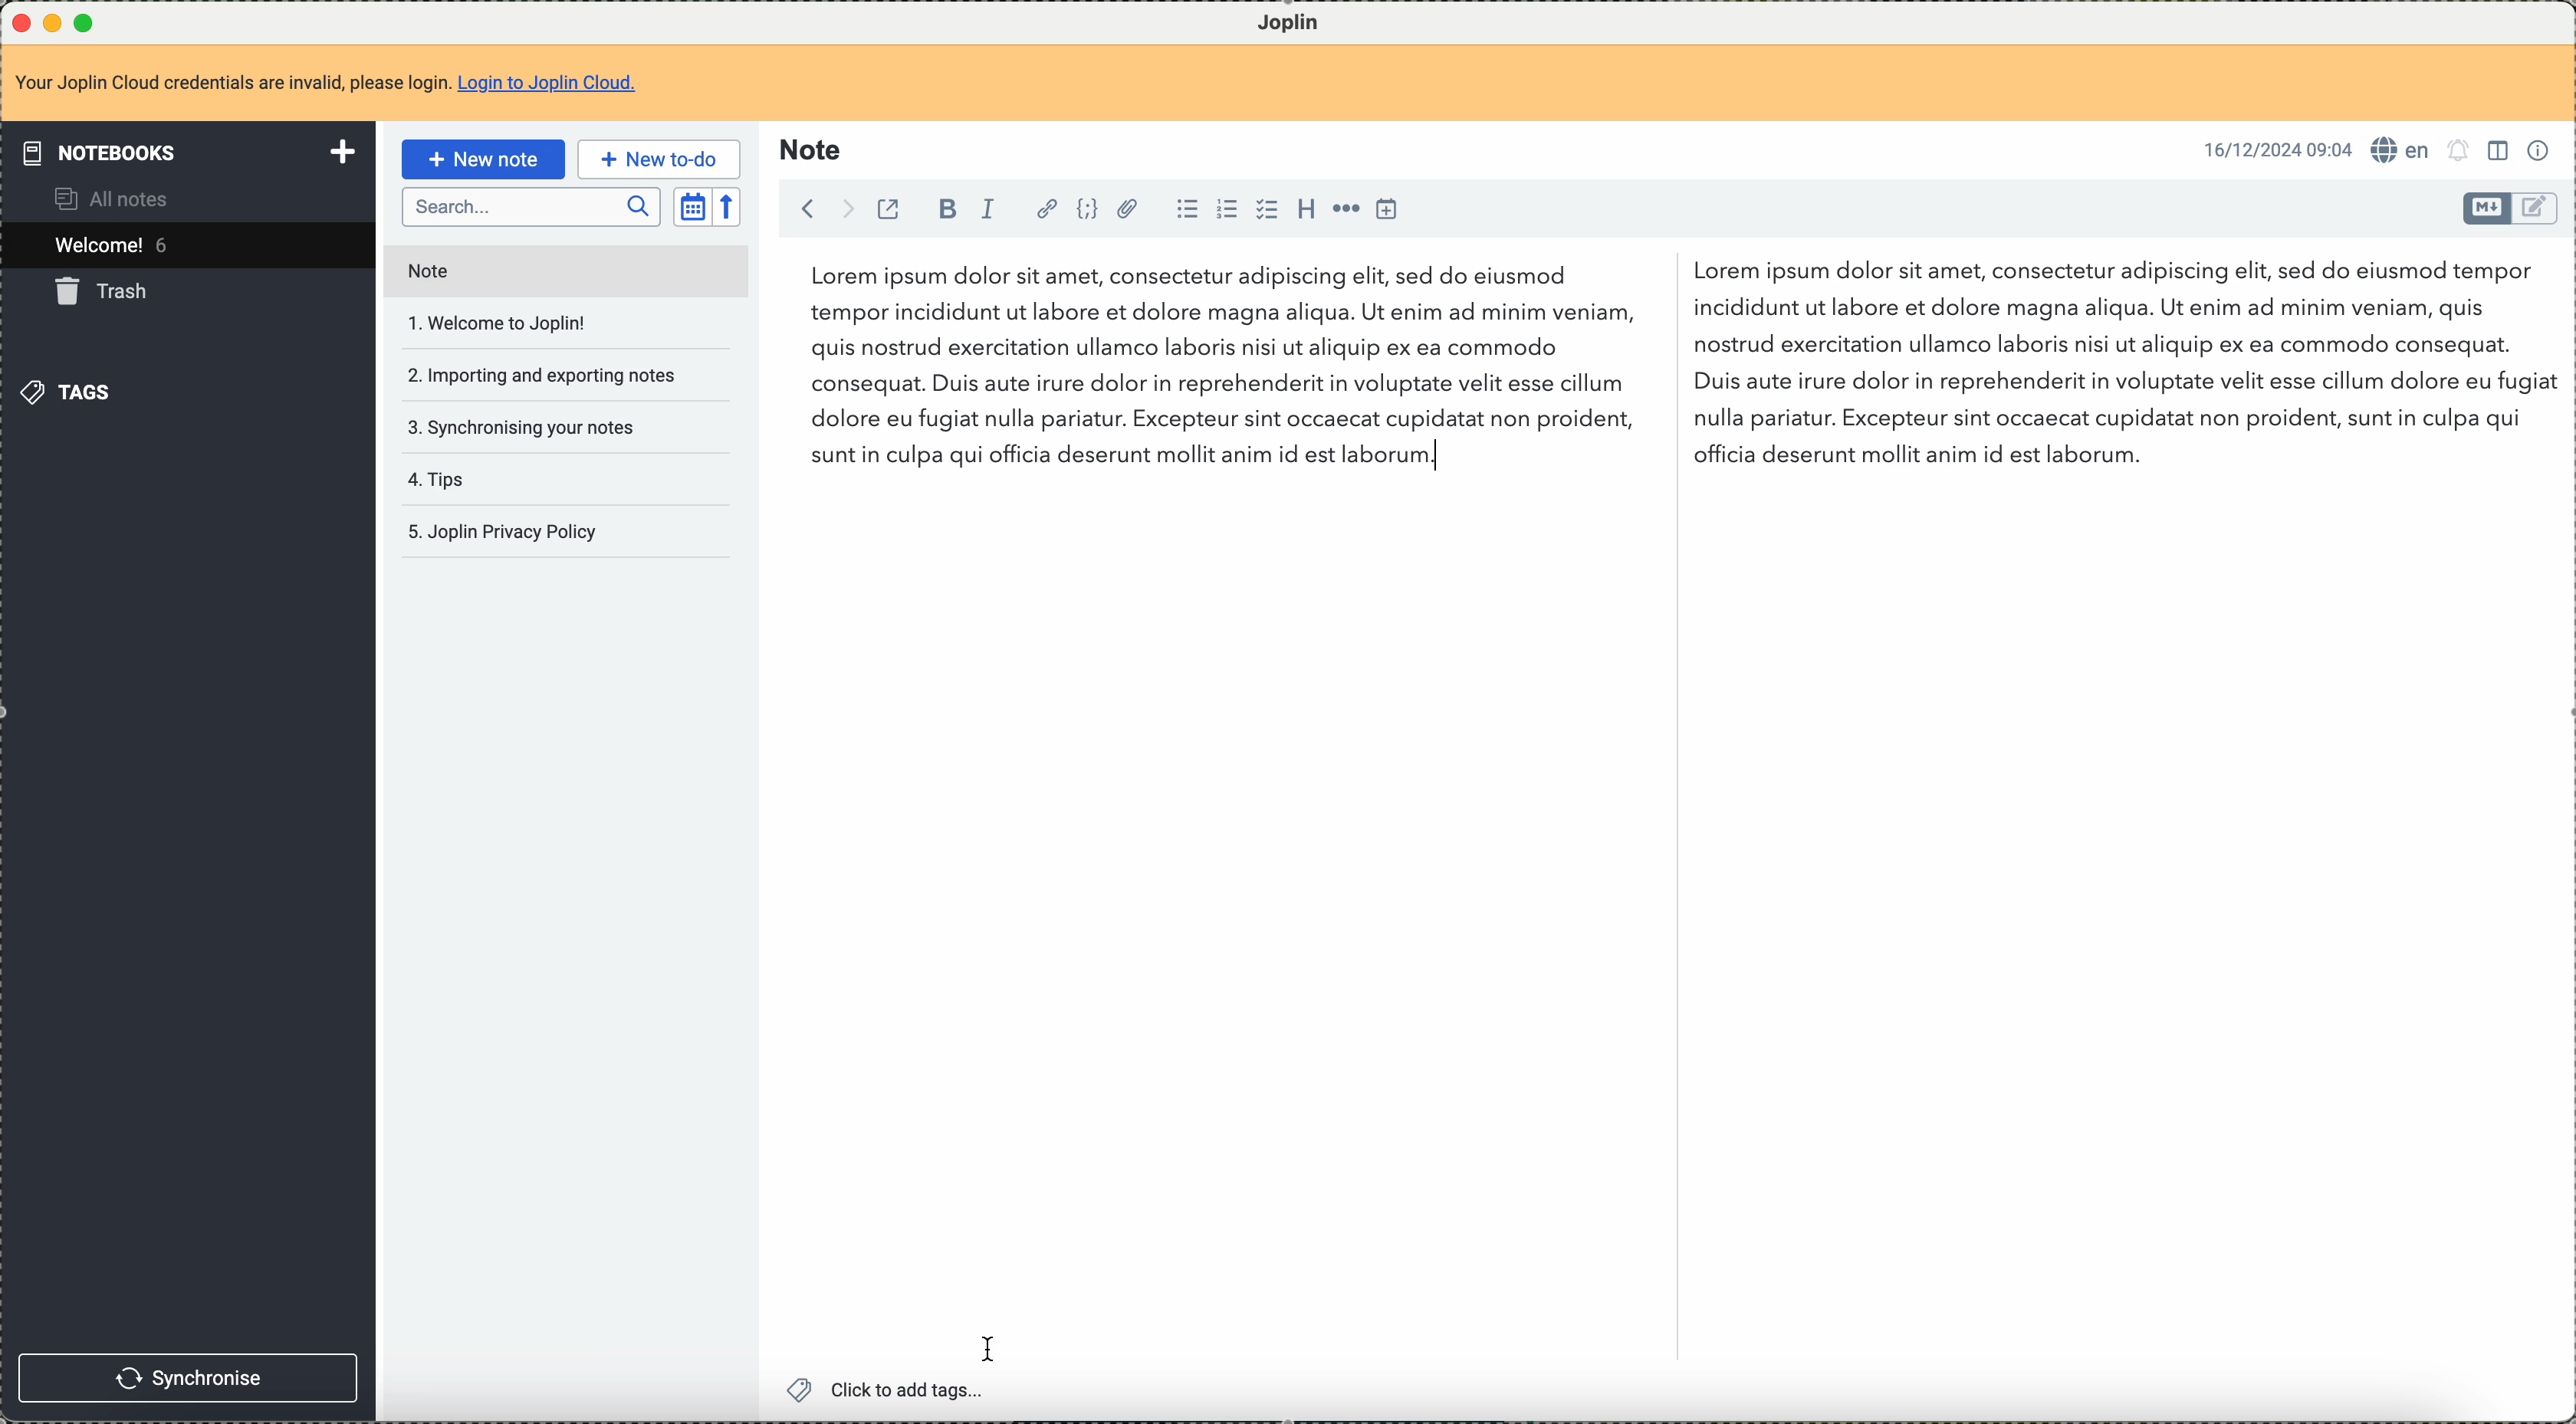 Image resolution: width=2576 pixels, height=1424 pixels. Describe the element at coordinates (1393, 210) in the screenshot. I see `insert time` at that location.